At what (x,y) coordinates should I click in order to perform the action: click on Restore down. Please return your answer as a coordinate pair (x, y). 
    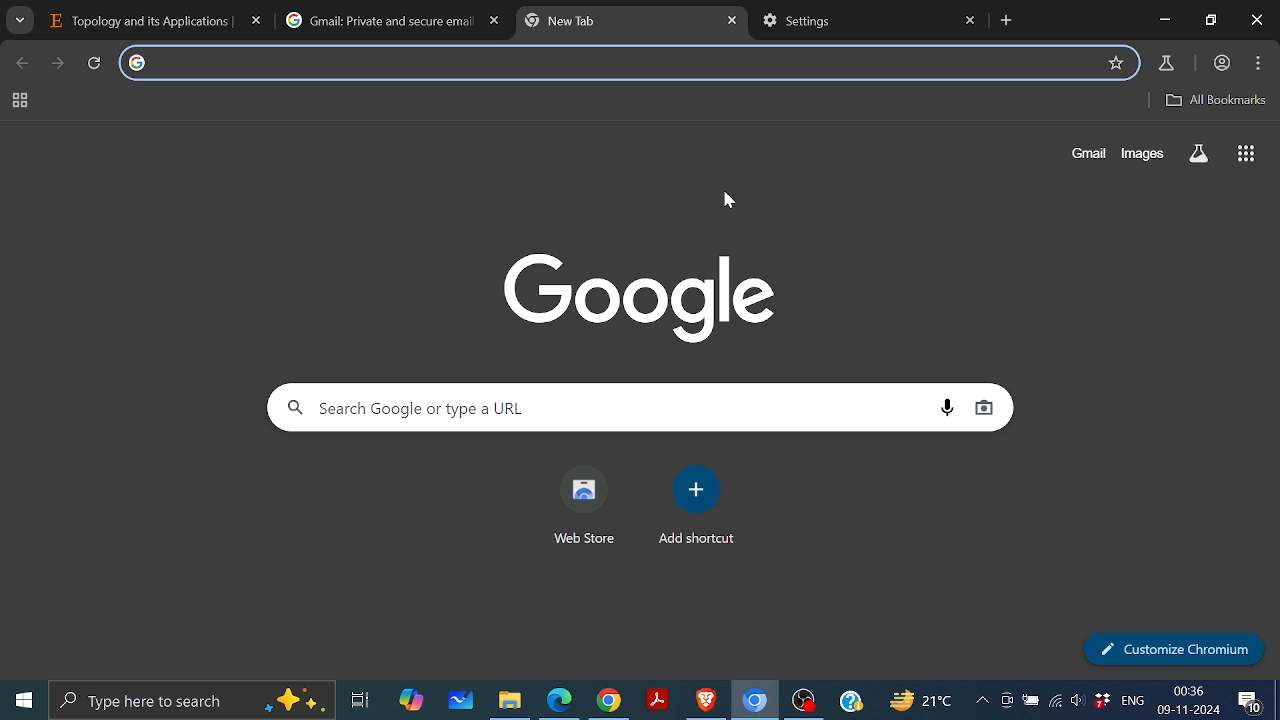
    Looking at the image, I should click on (1211, 19).